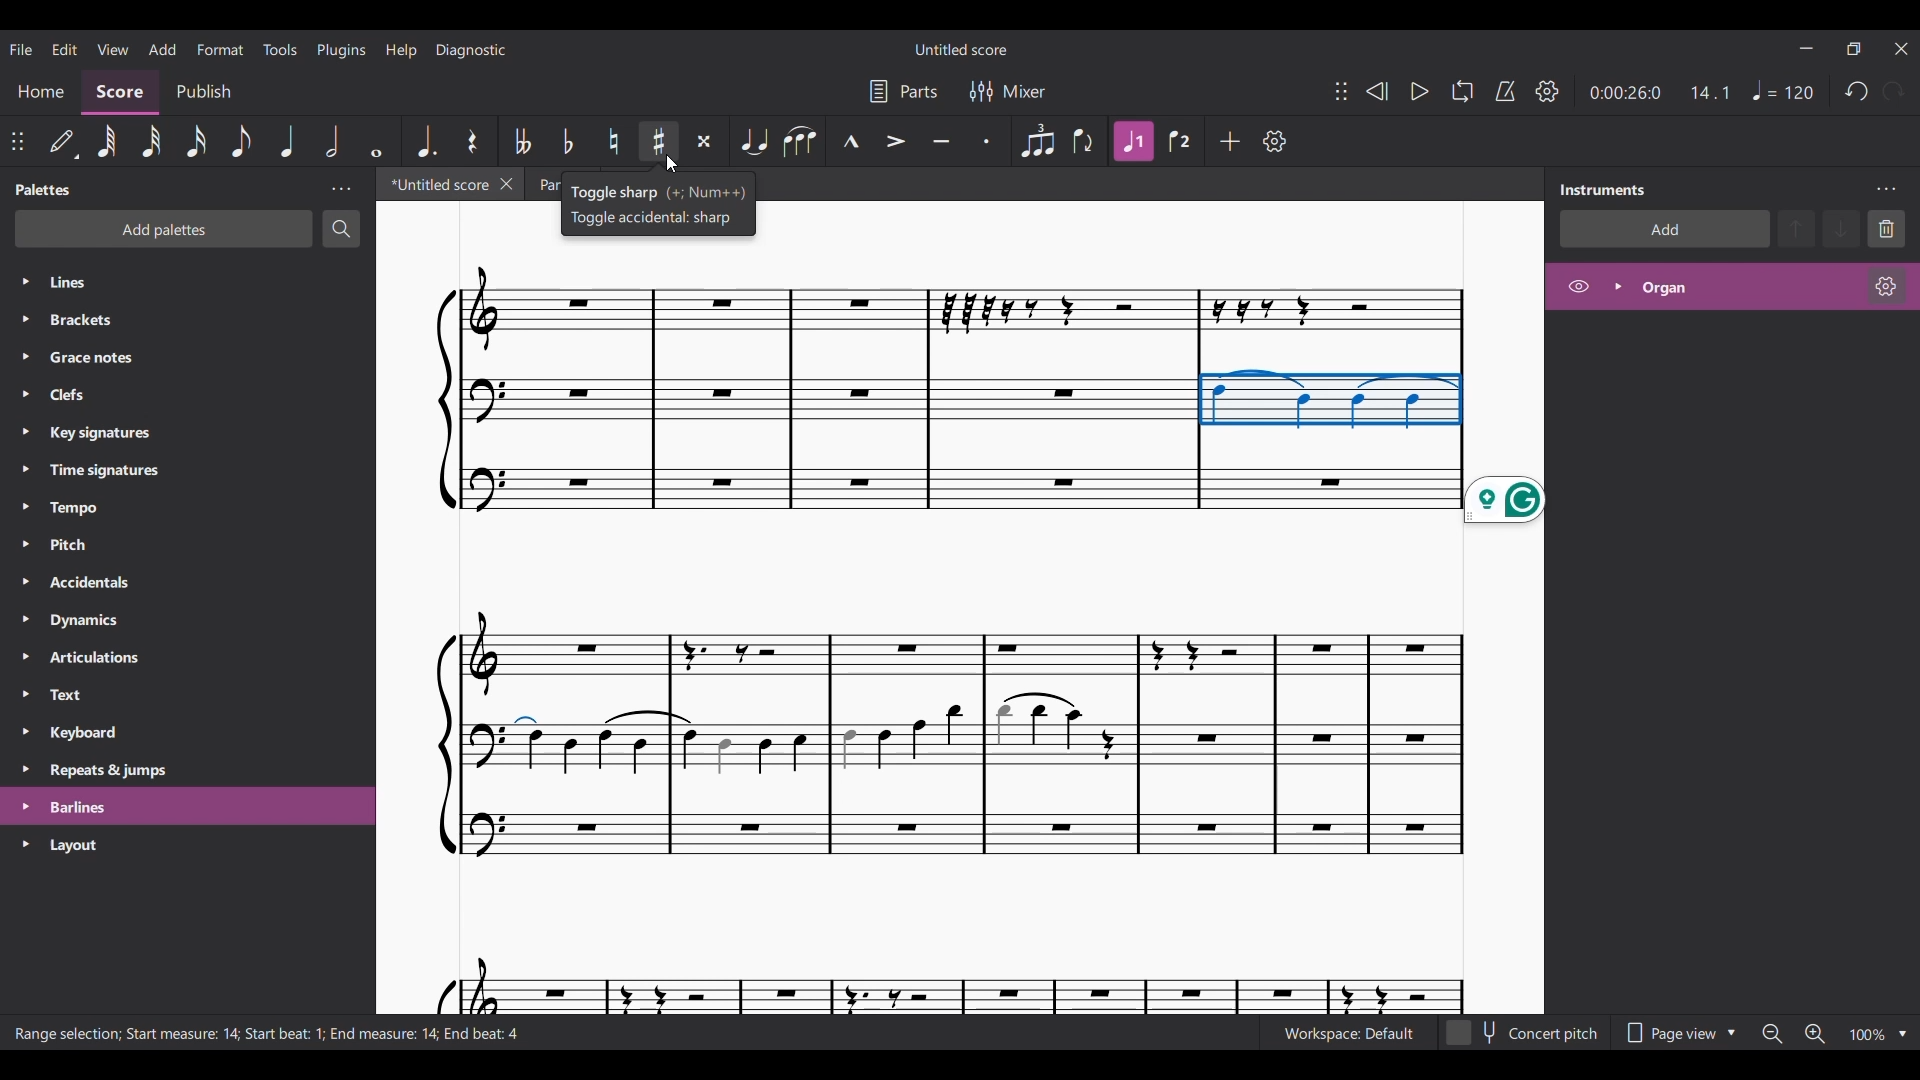  I want to click on Tenuto, so click(942, 141).